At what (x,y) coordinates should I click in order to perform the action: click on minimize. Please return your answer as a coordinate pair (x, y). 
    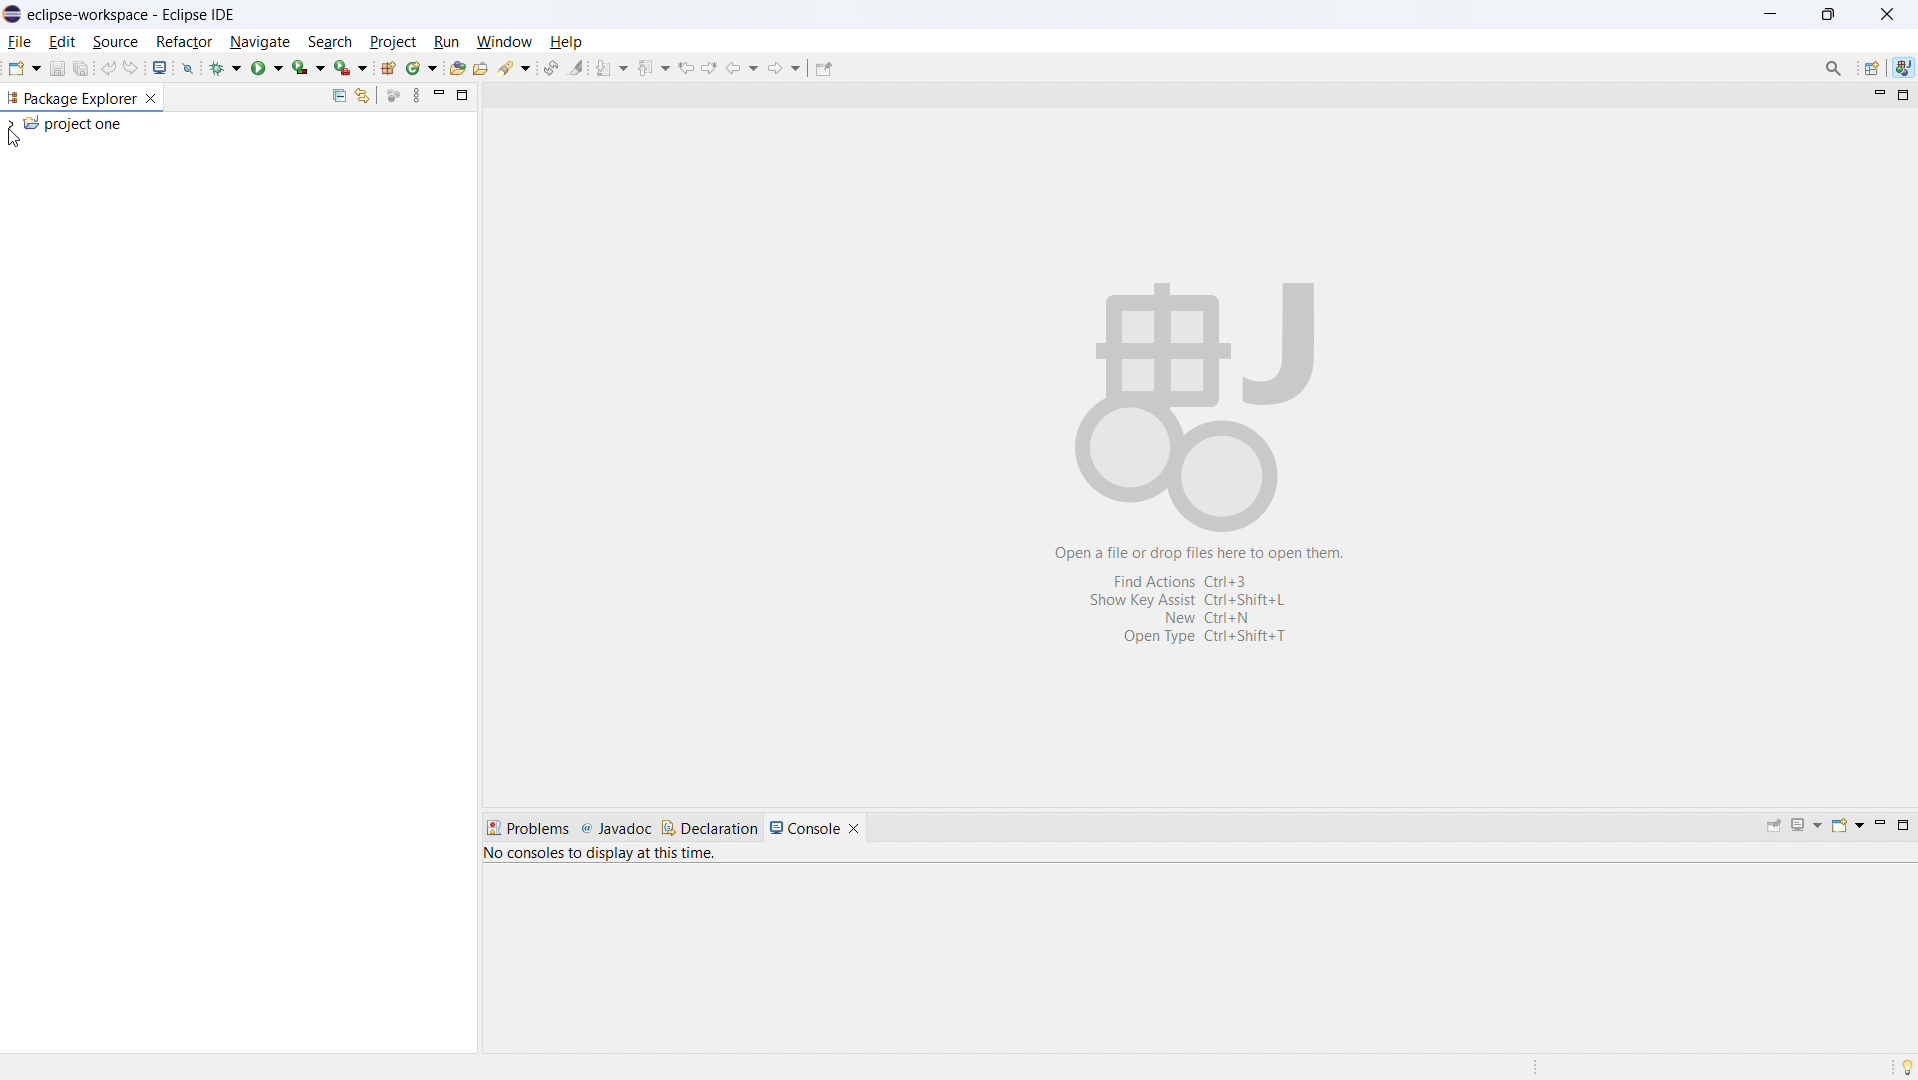
    Looking at the image, I should click on (1874, 94).